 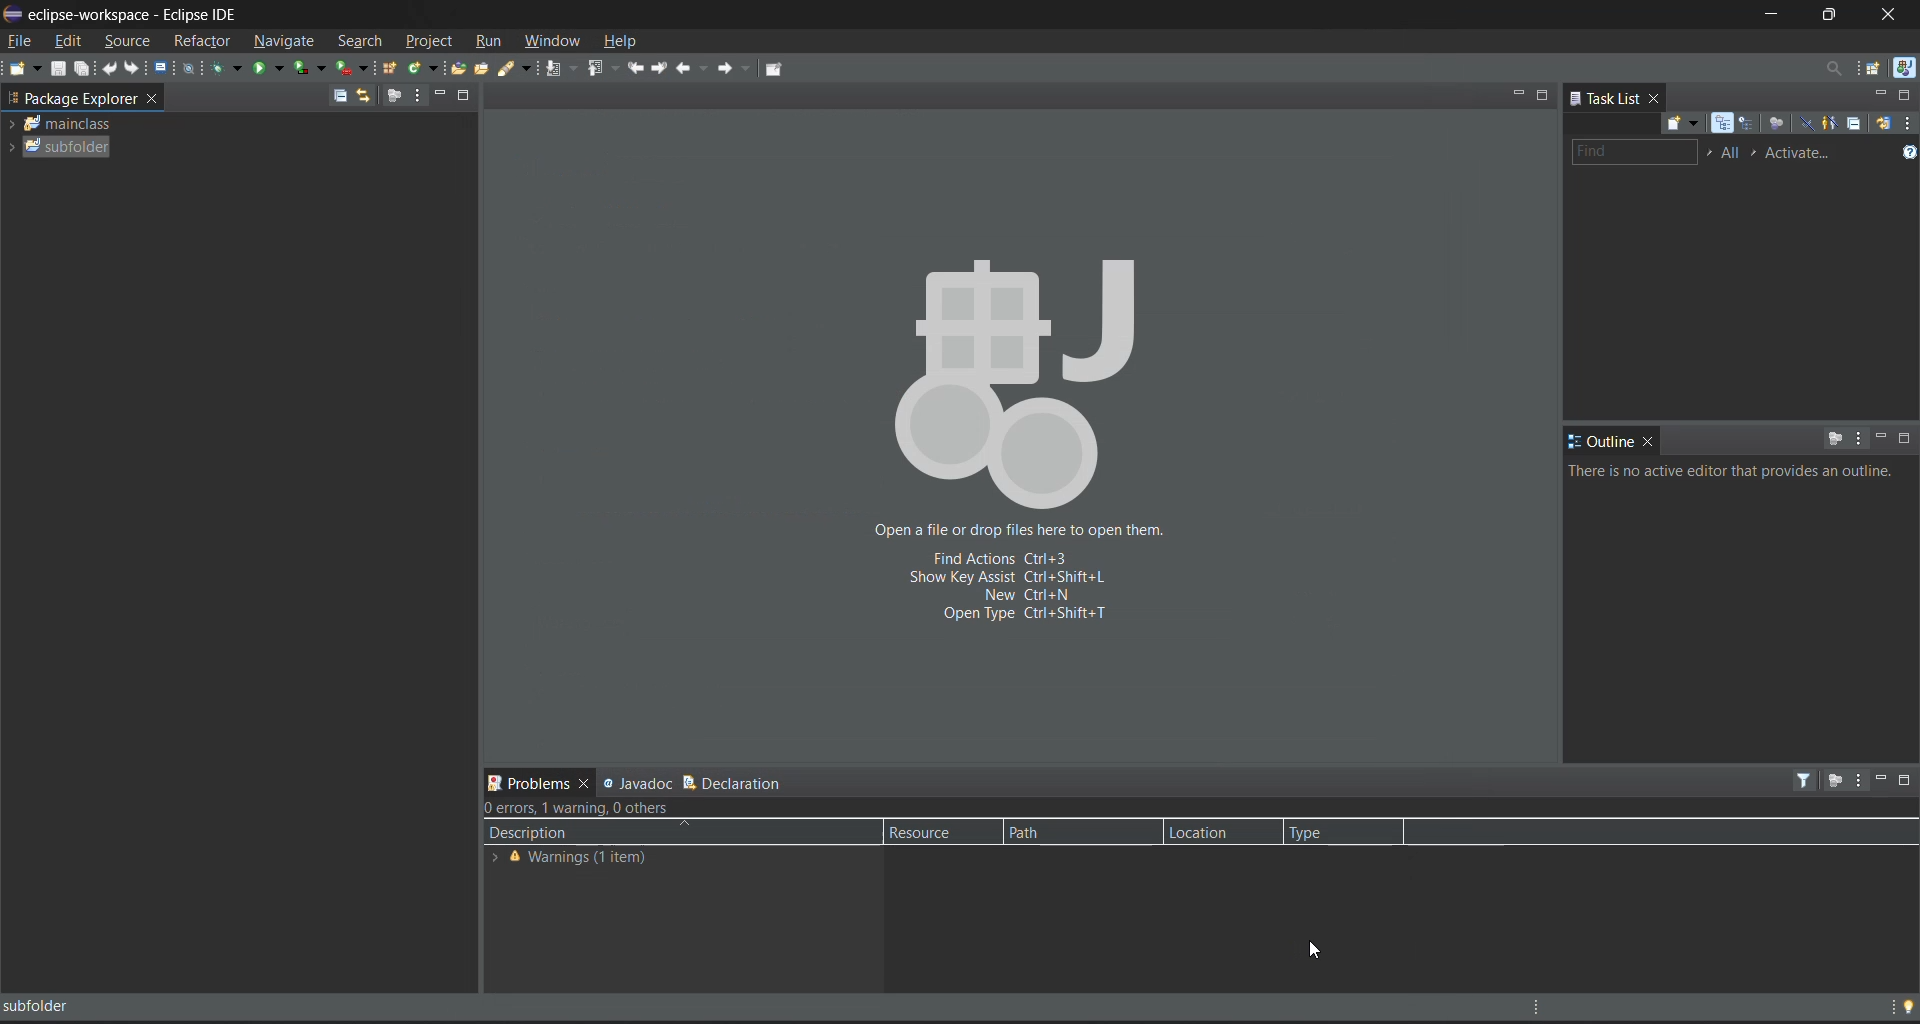 What do you see at coordinates (1833, 15) in the screenshot?
I see `maximize` at bounding box center [1833, 15].